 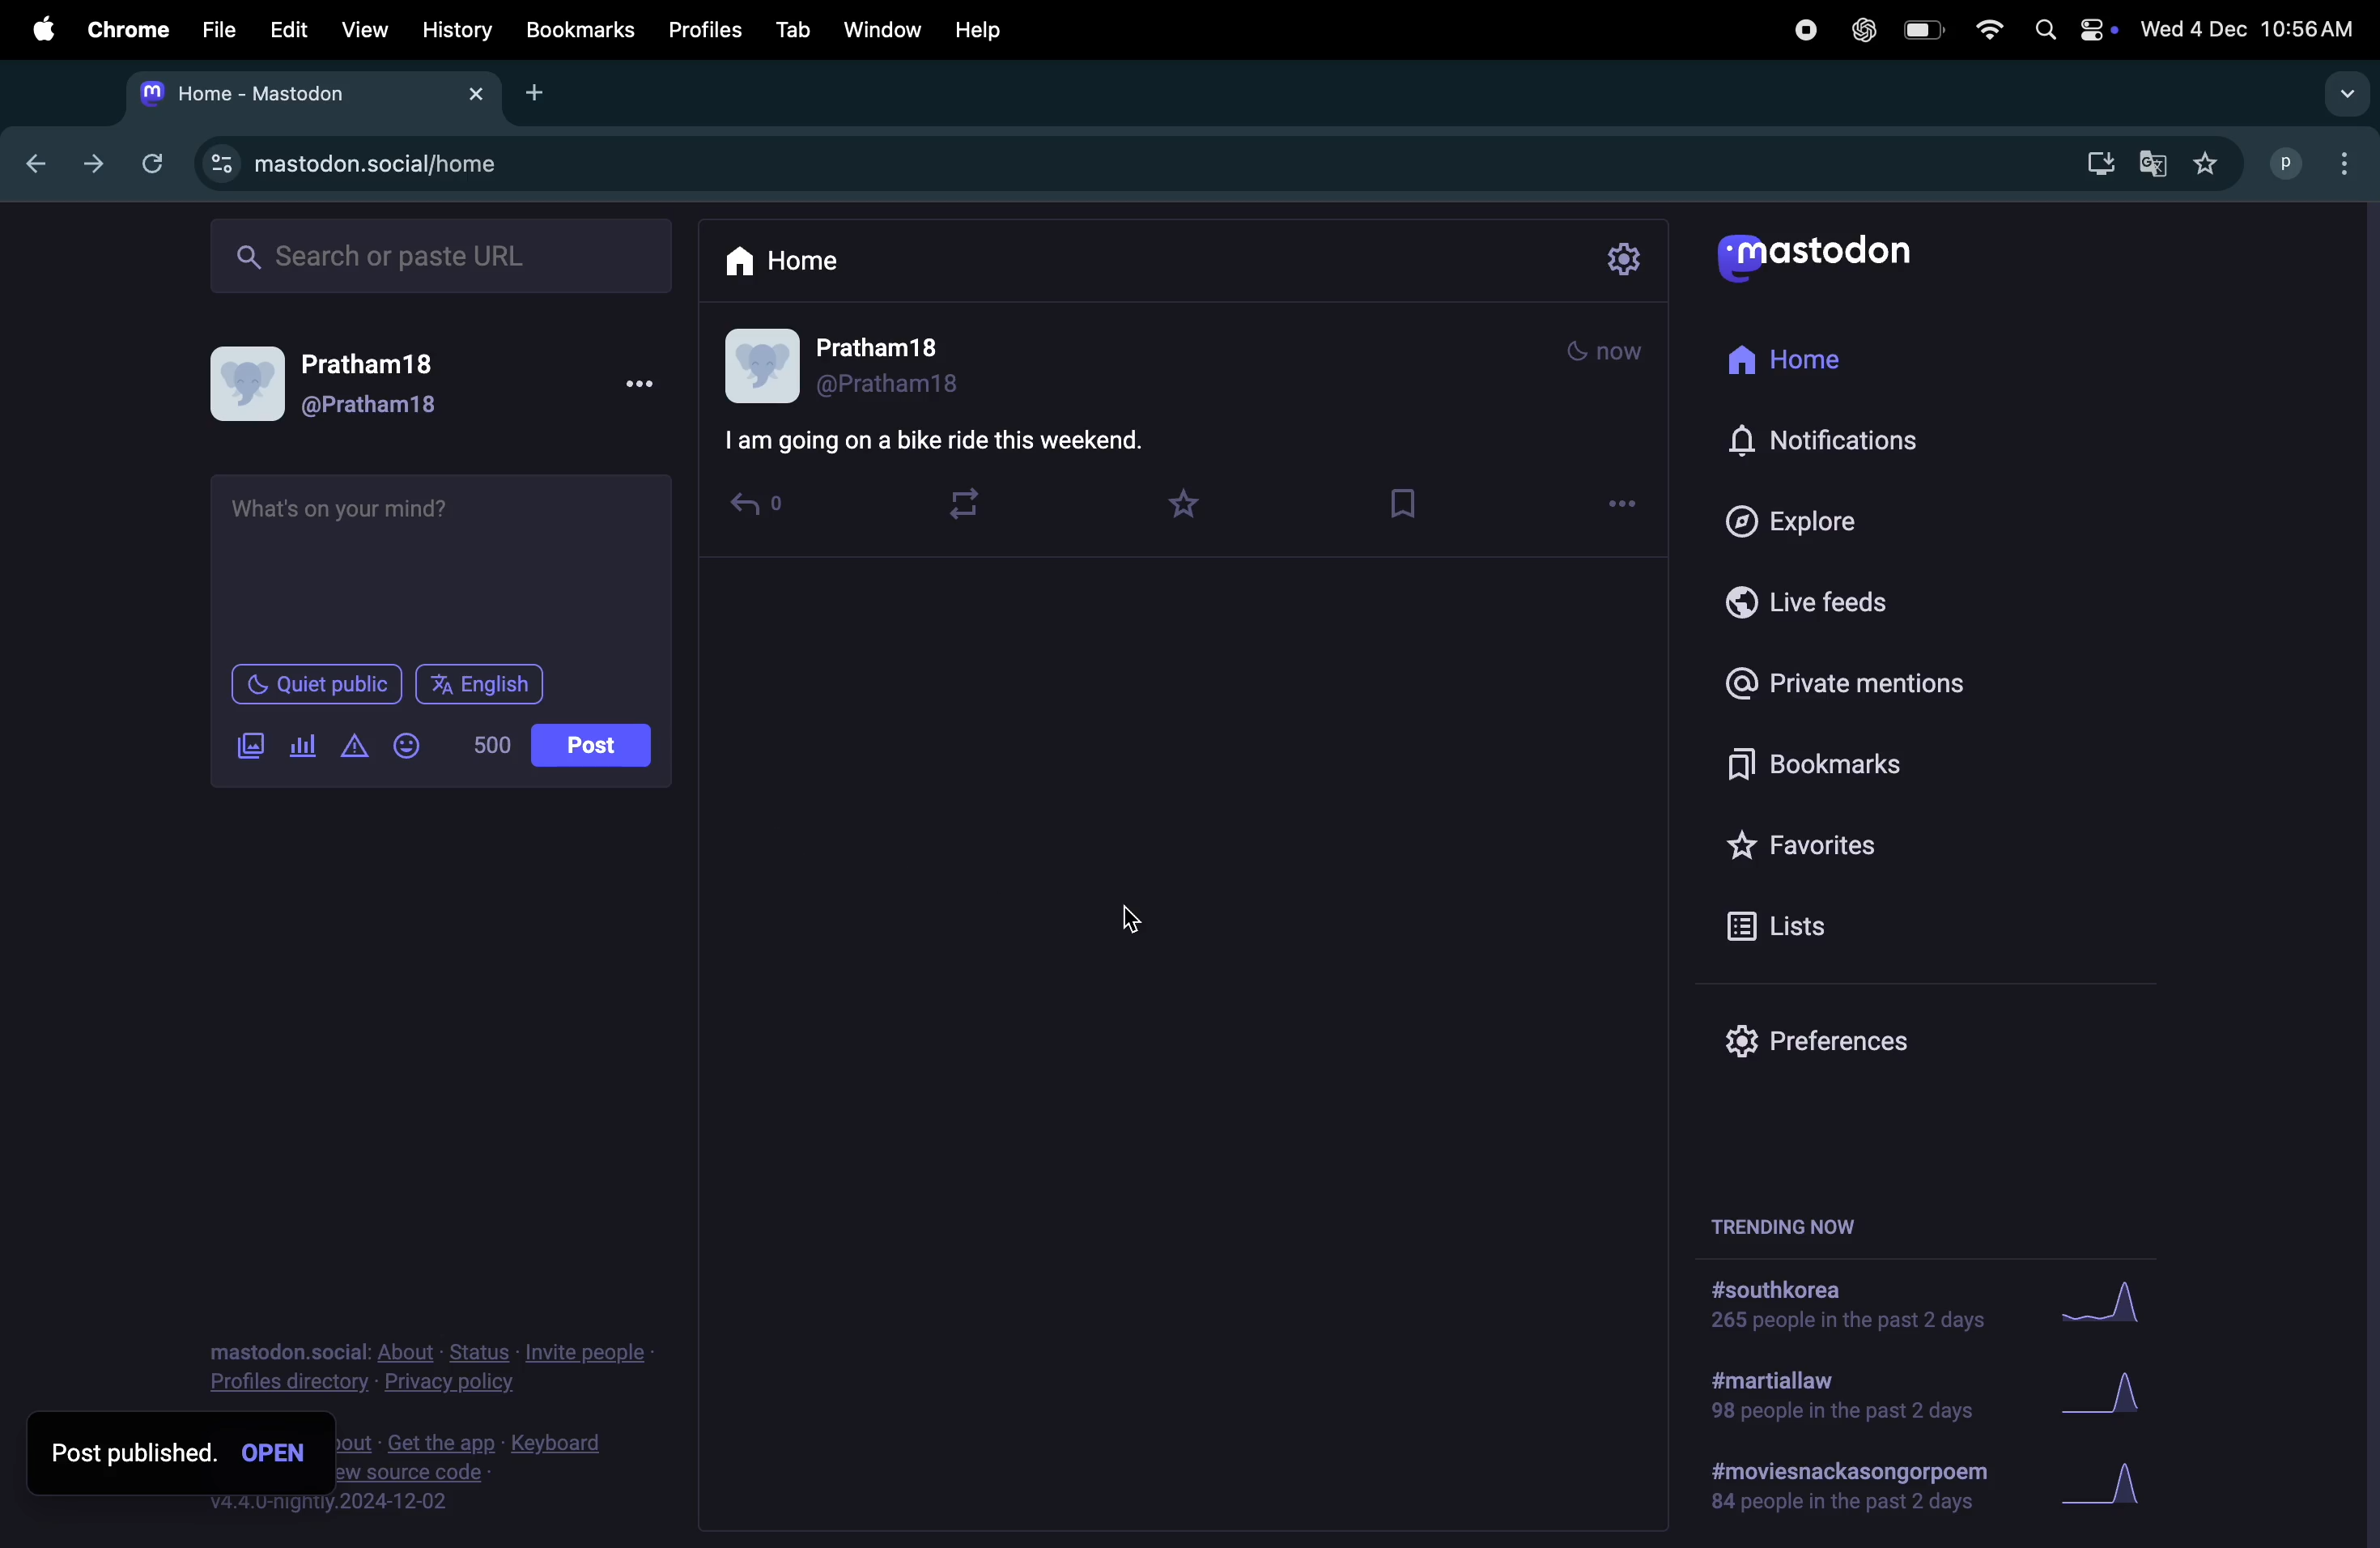 I want to click on hlep, so click(x=987, y=29).